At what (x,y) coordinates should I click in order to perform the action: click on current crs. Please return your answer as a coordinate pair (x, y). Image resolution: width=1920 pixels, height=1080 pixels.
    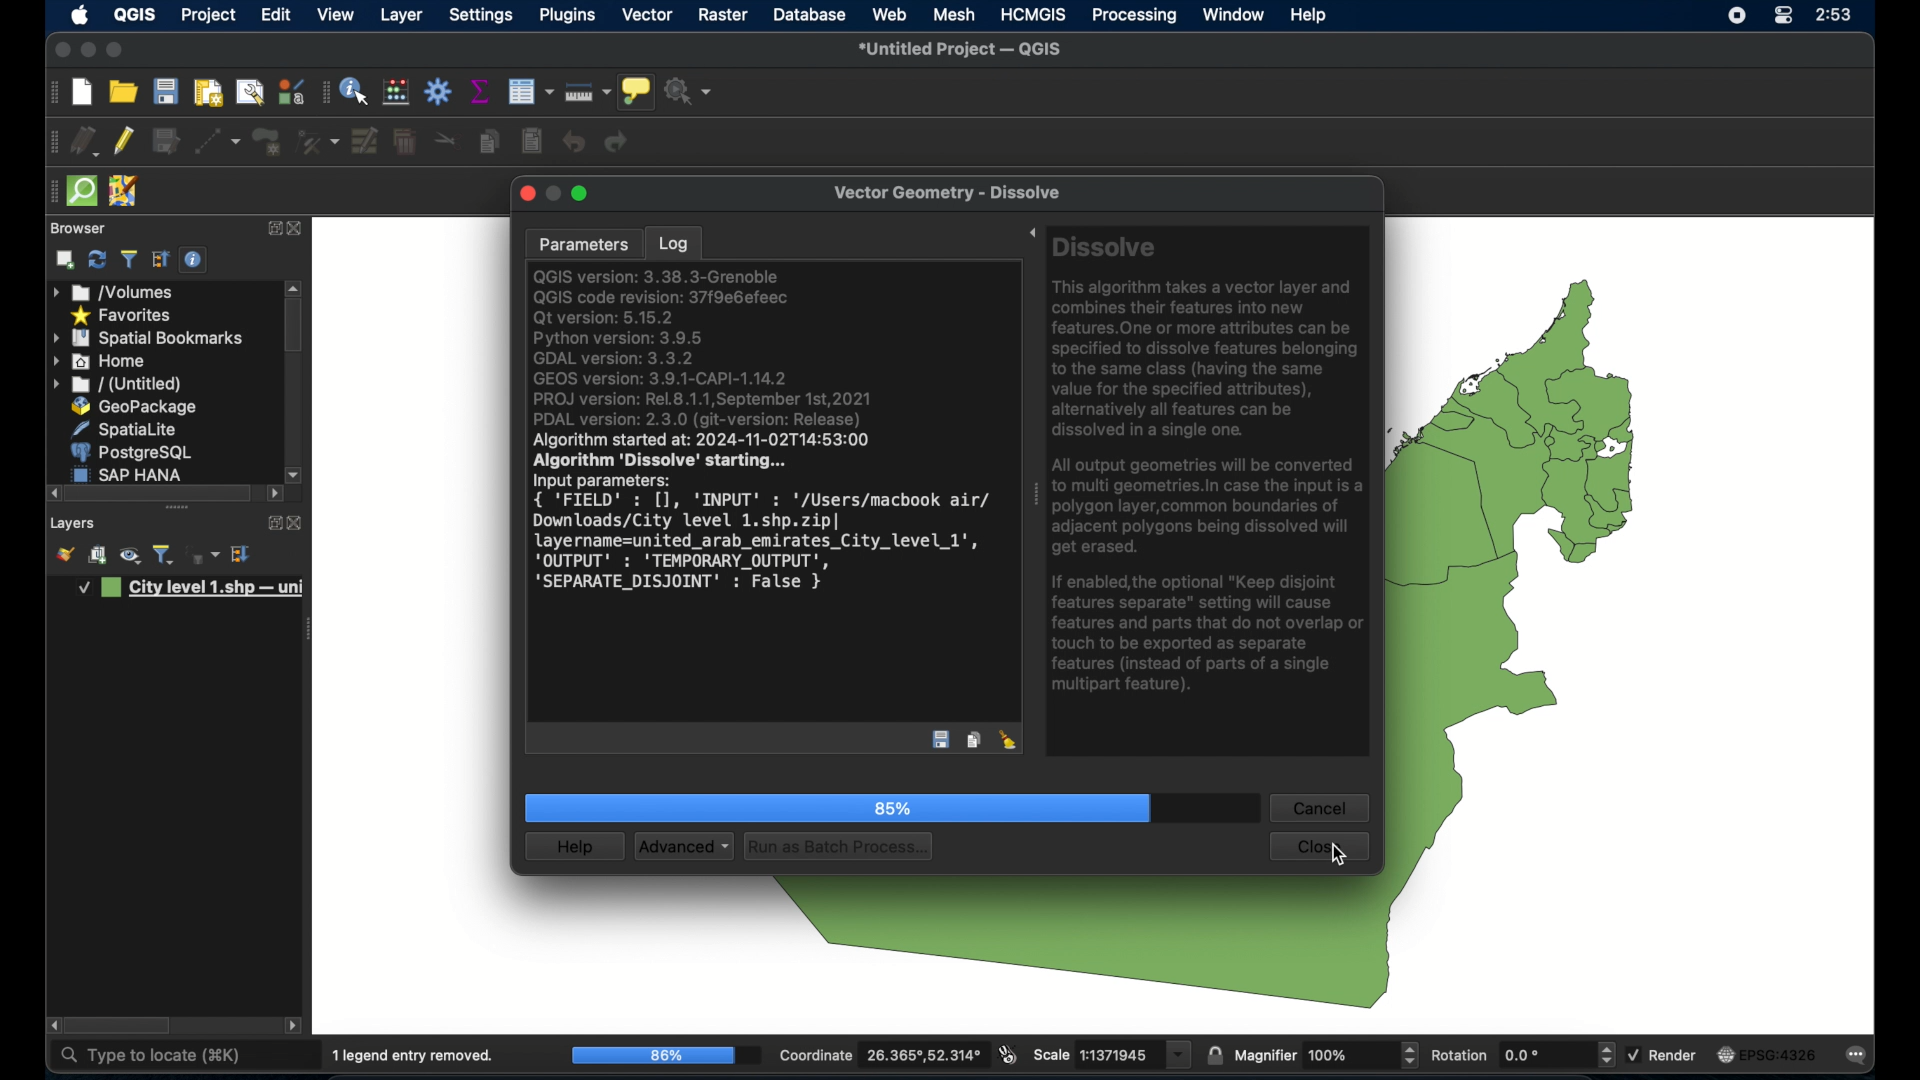
    Looking at the image, I should click on (1766, 1053).